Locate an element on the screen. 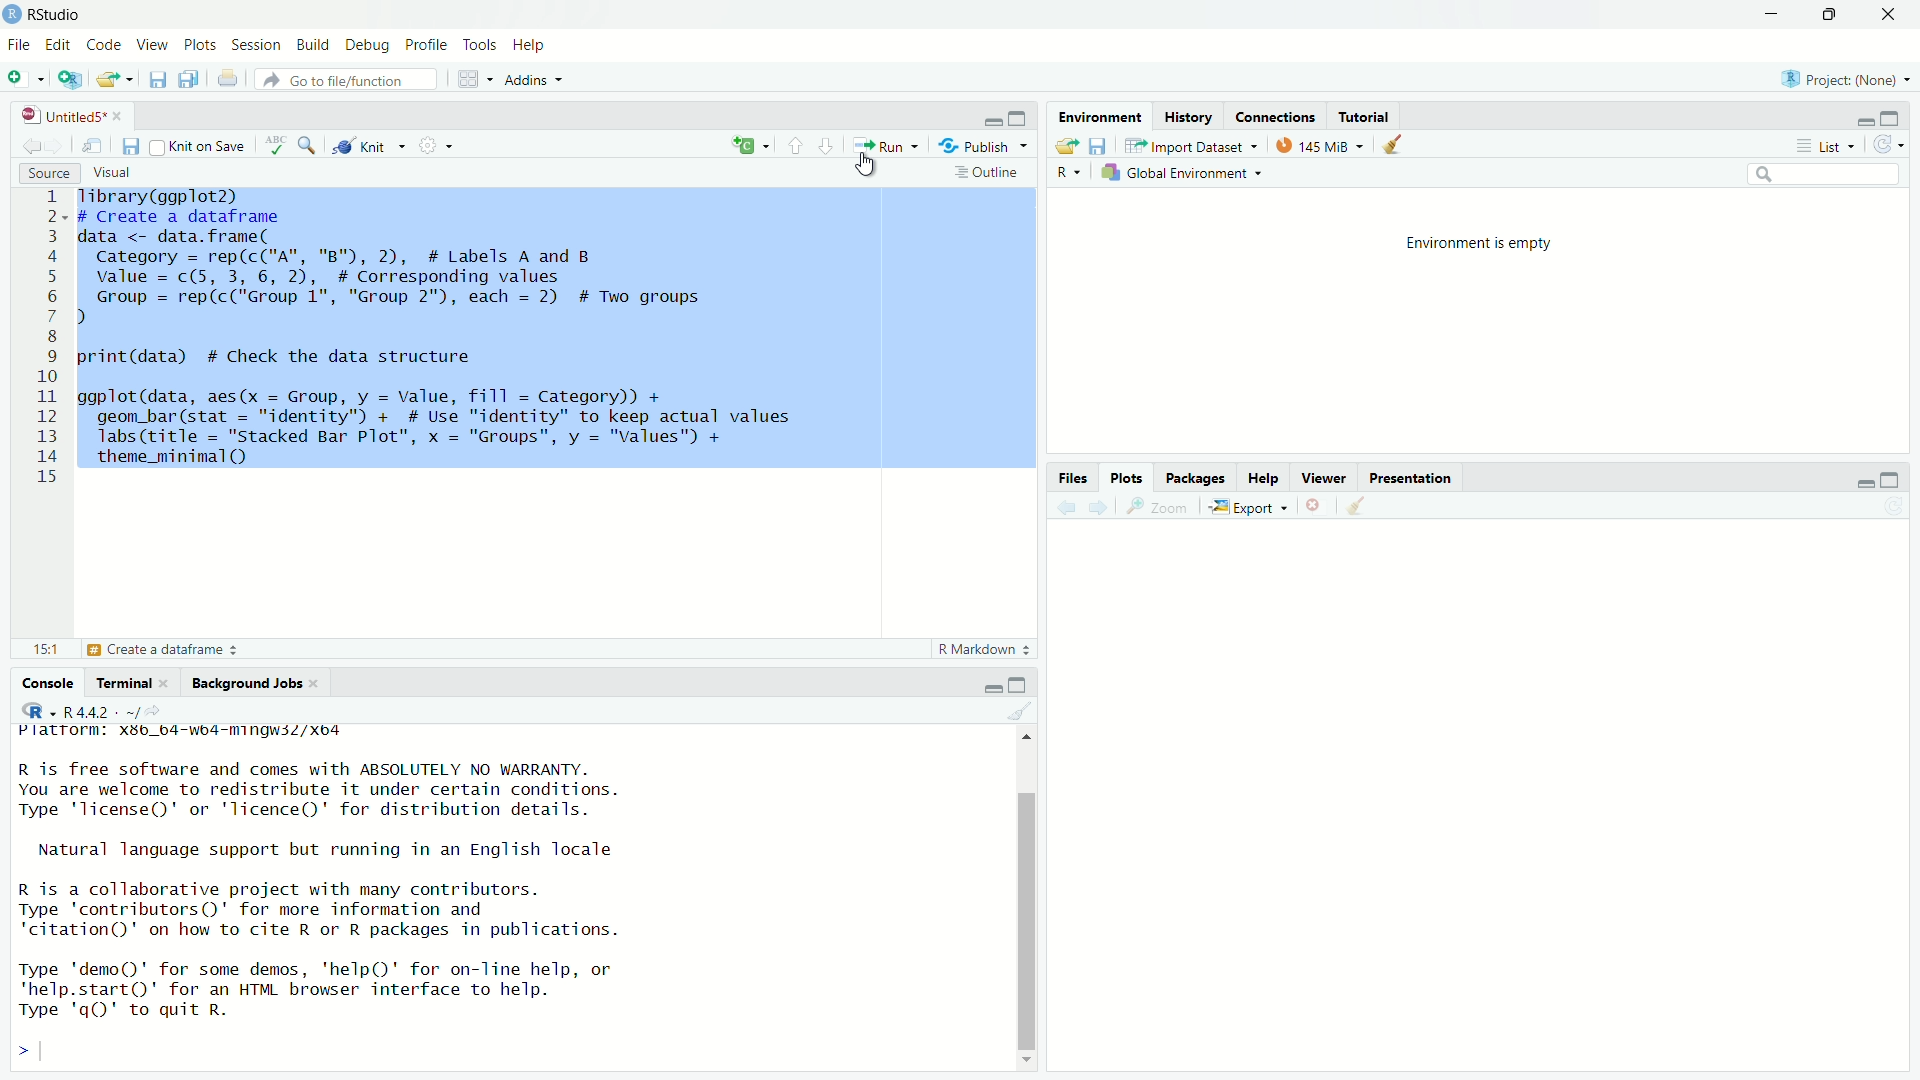 The width and height of the screenshot is (1920, 1080). Run the current line or selection (Ctrl + Enter) is located at coordinates (889, 144).